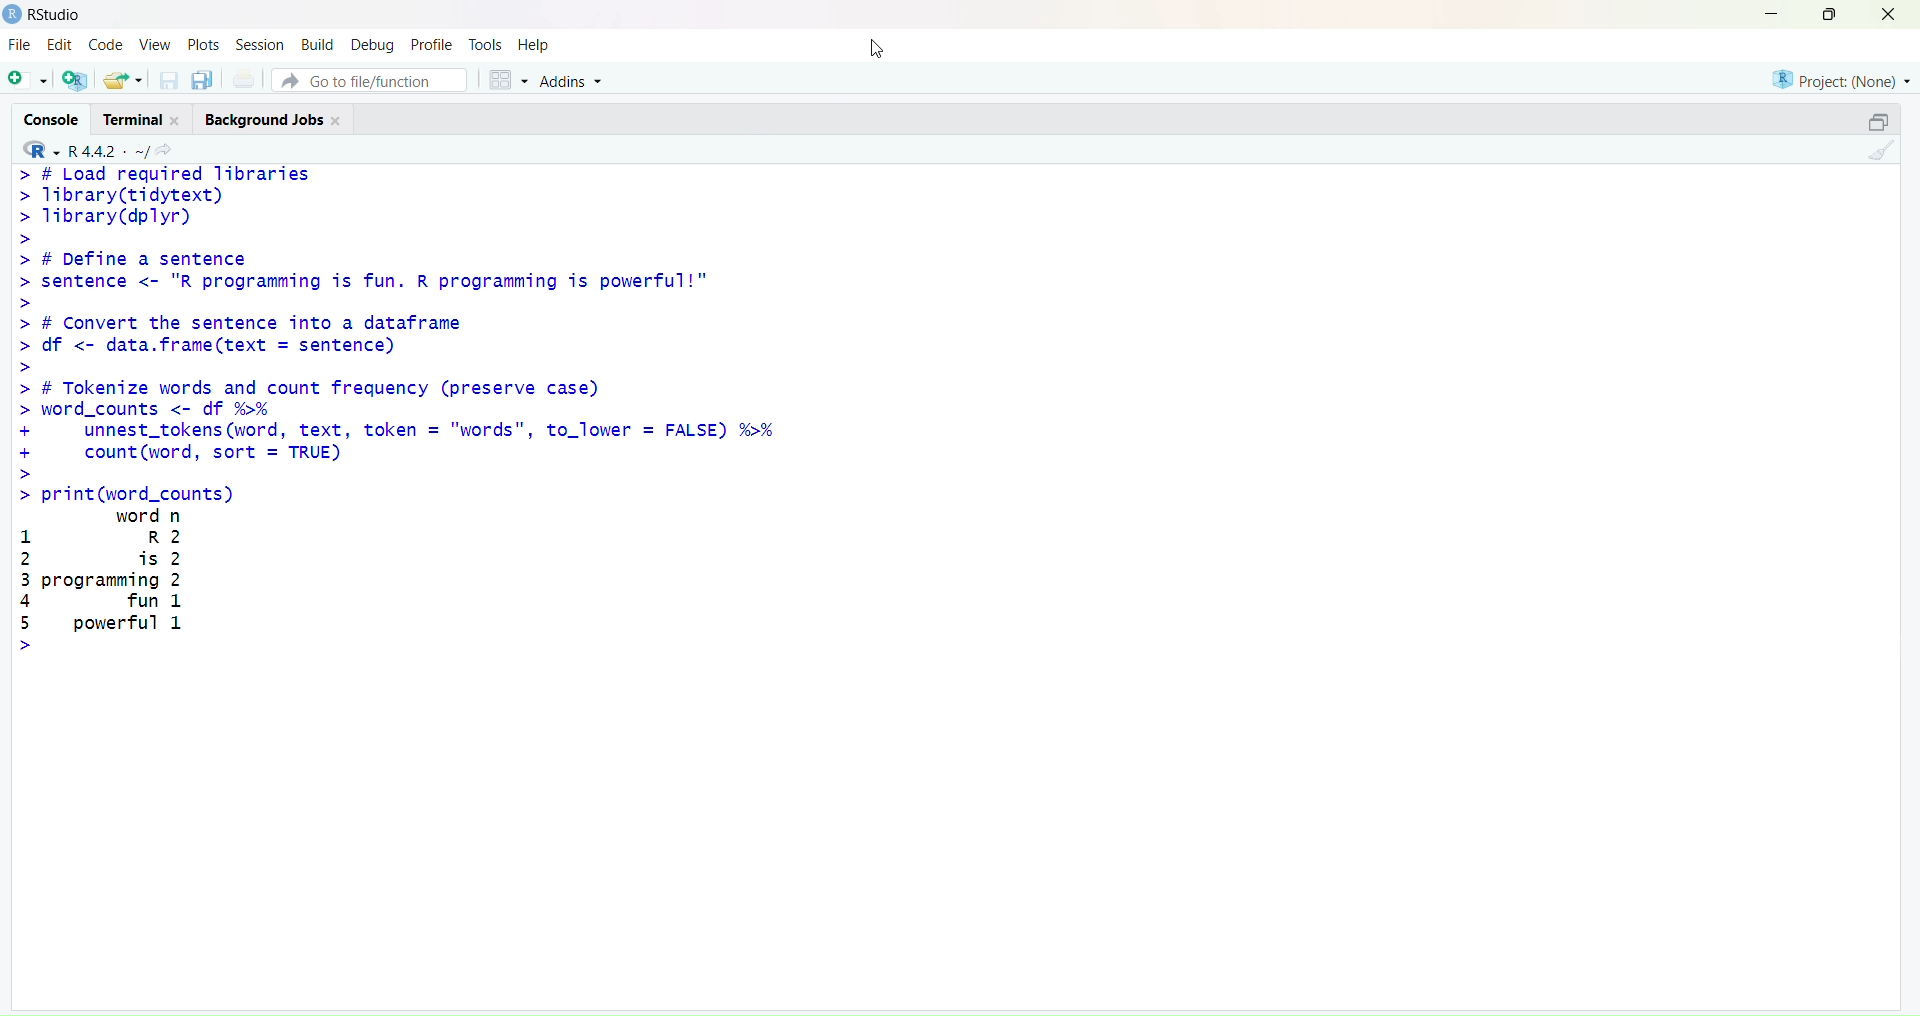 Image resolution: width=1920 pixels, height=1016 pixels. I want to click on maximize, so click(1828, 16).